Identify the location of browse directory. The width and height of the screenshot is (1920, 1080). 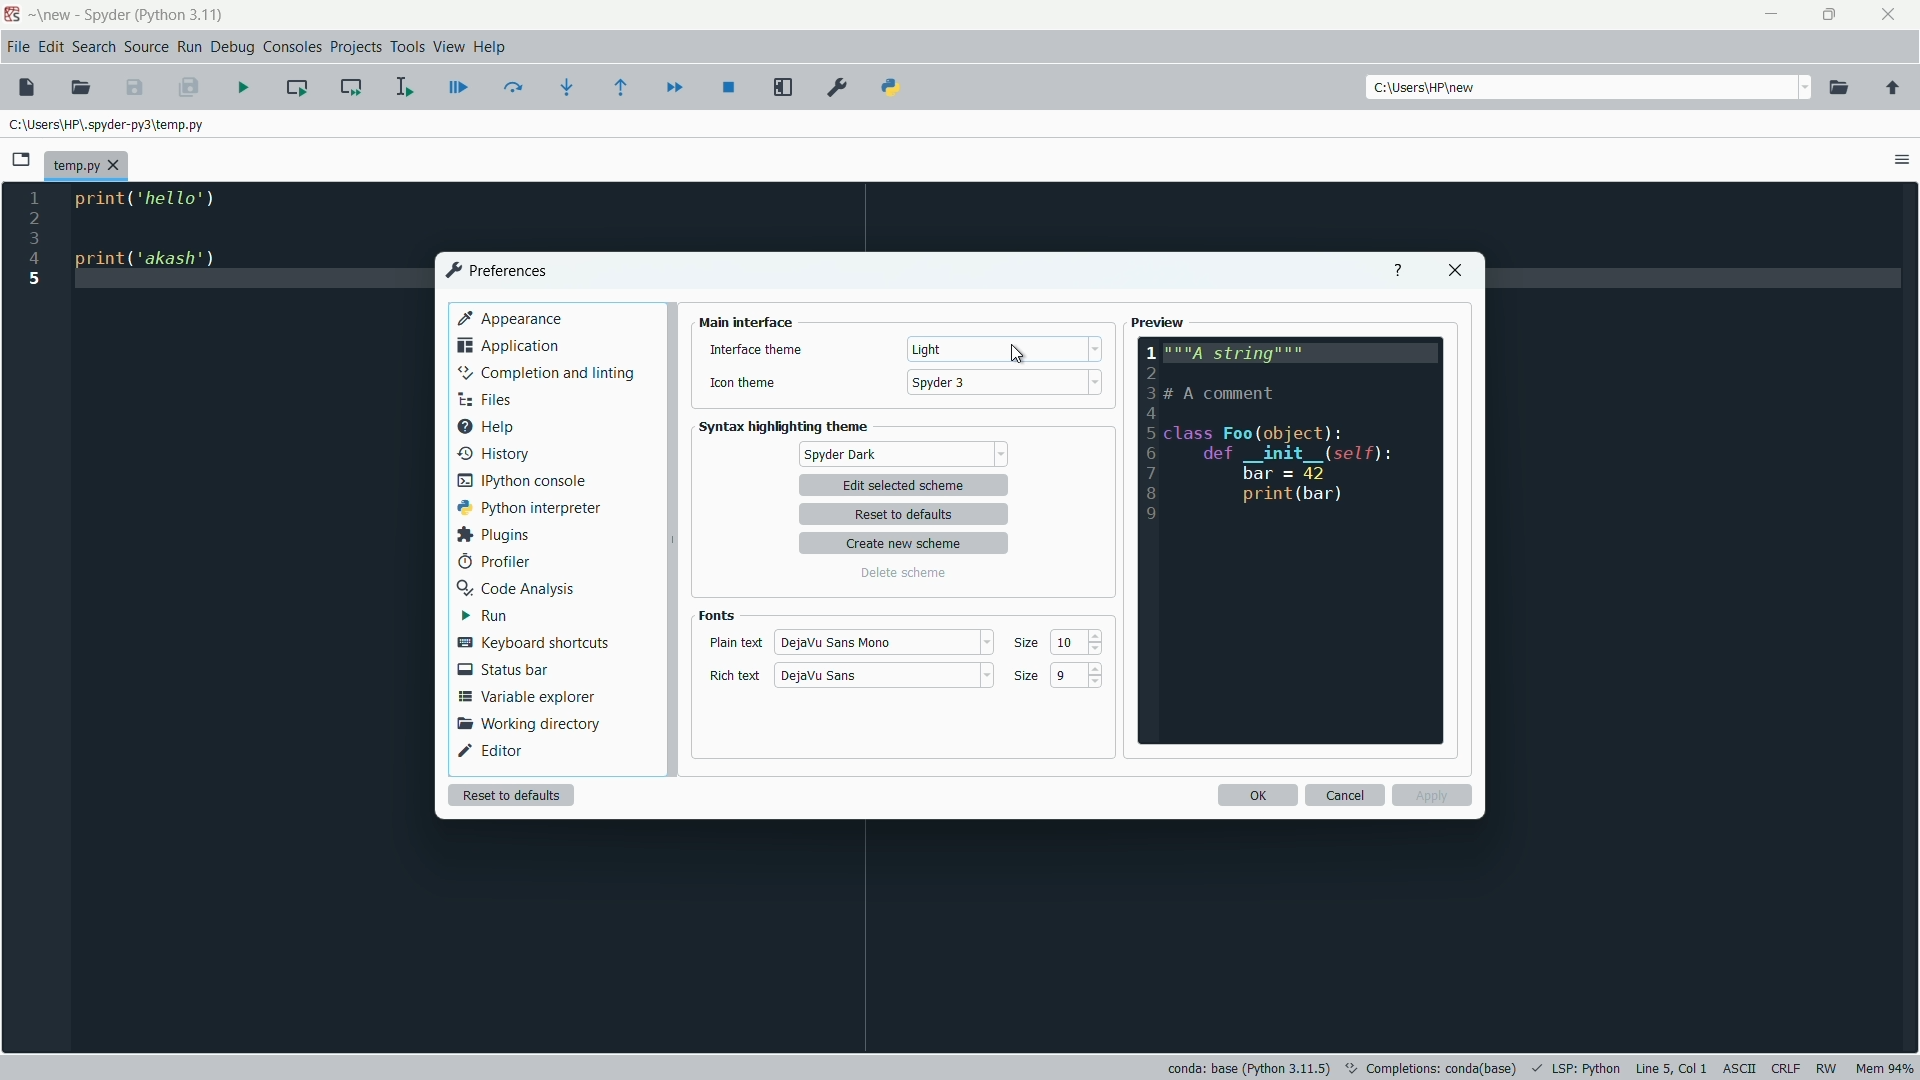
(1840, 88).